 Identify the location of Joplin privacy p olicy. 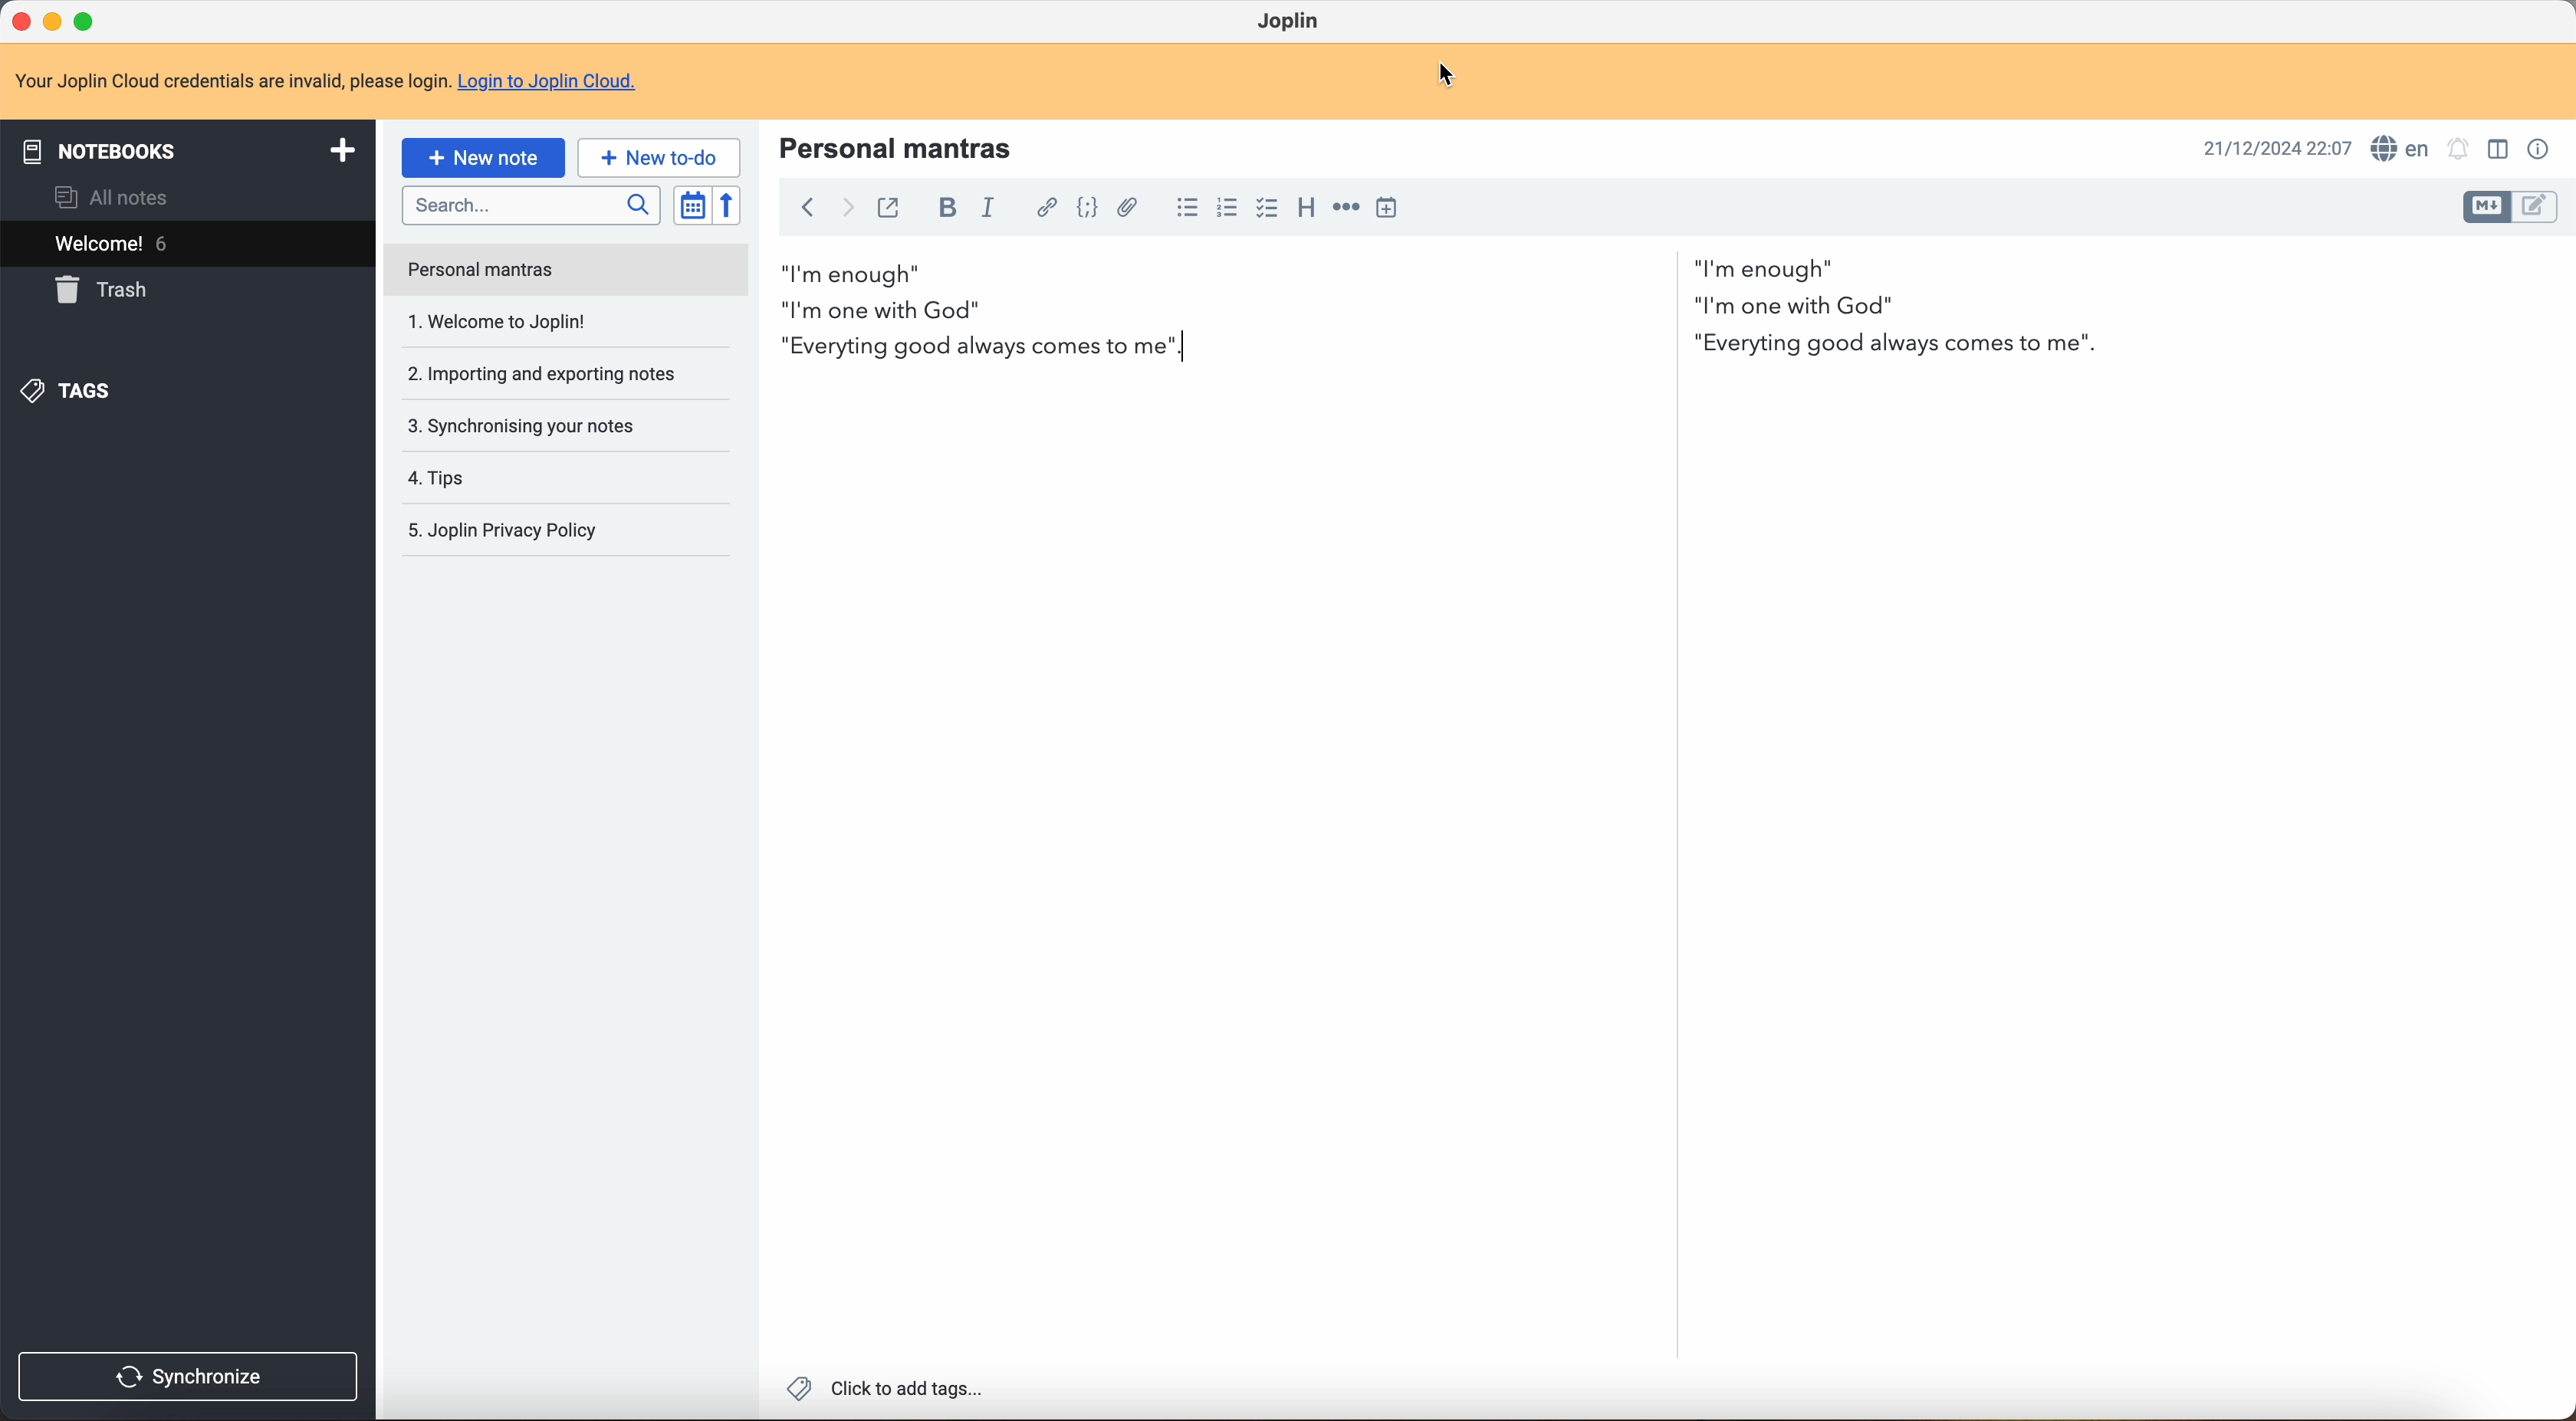
(501, 531).